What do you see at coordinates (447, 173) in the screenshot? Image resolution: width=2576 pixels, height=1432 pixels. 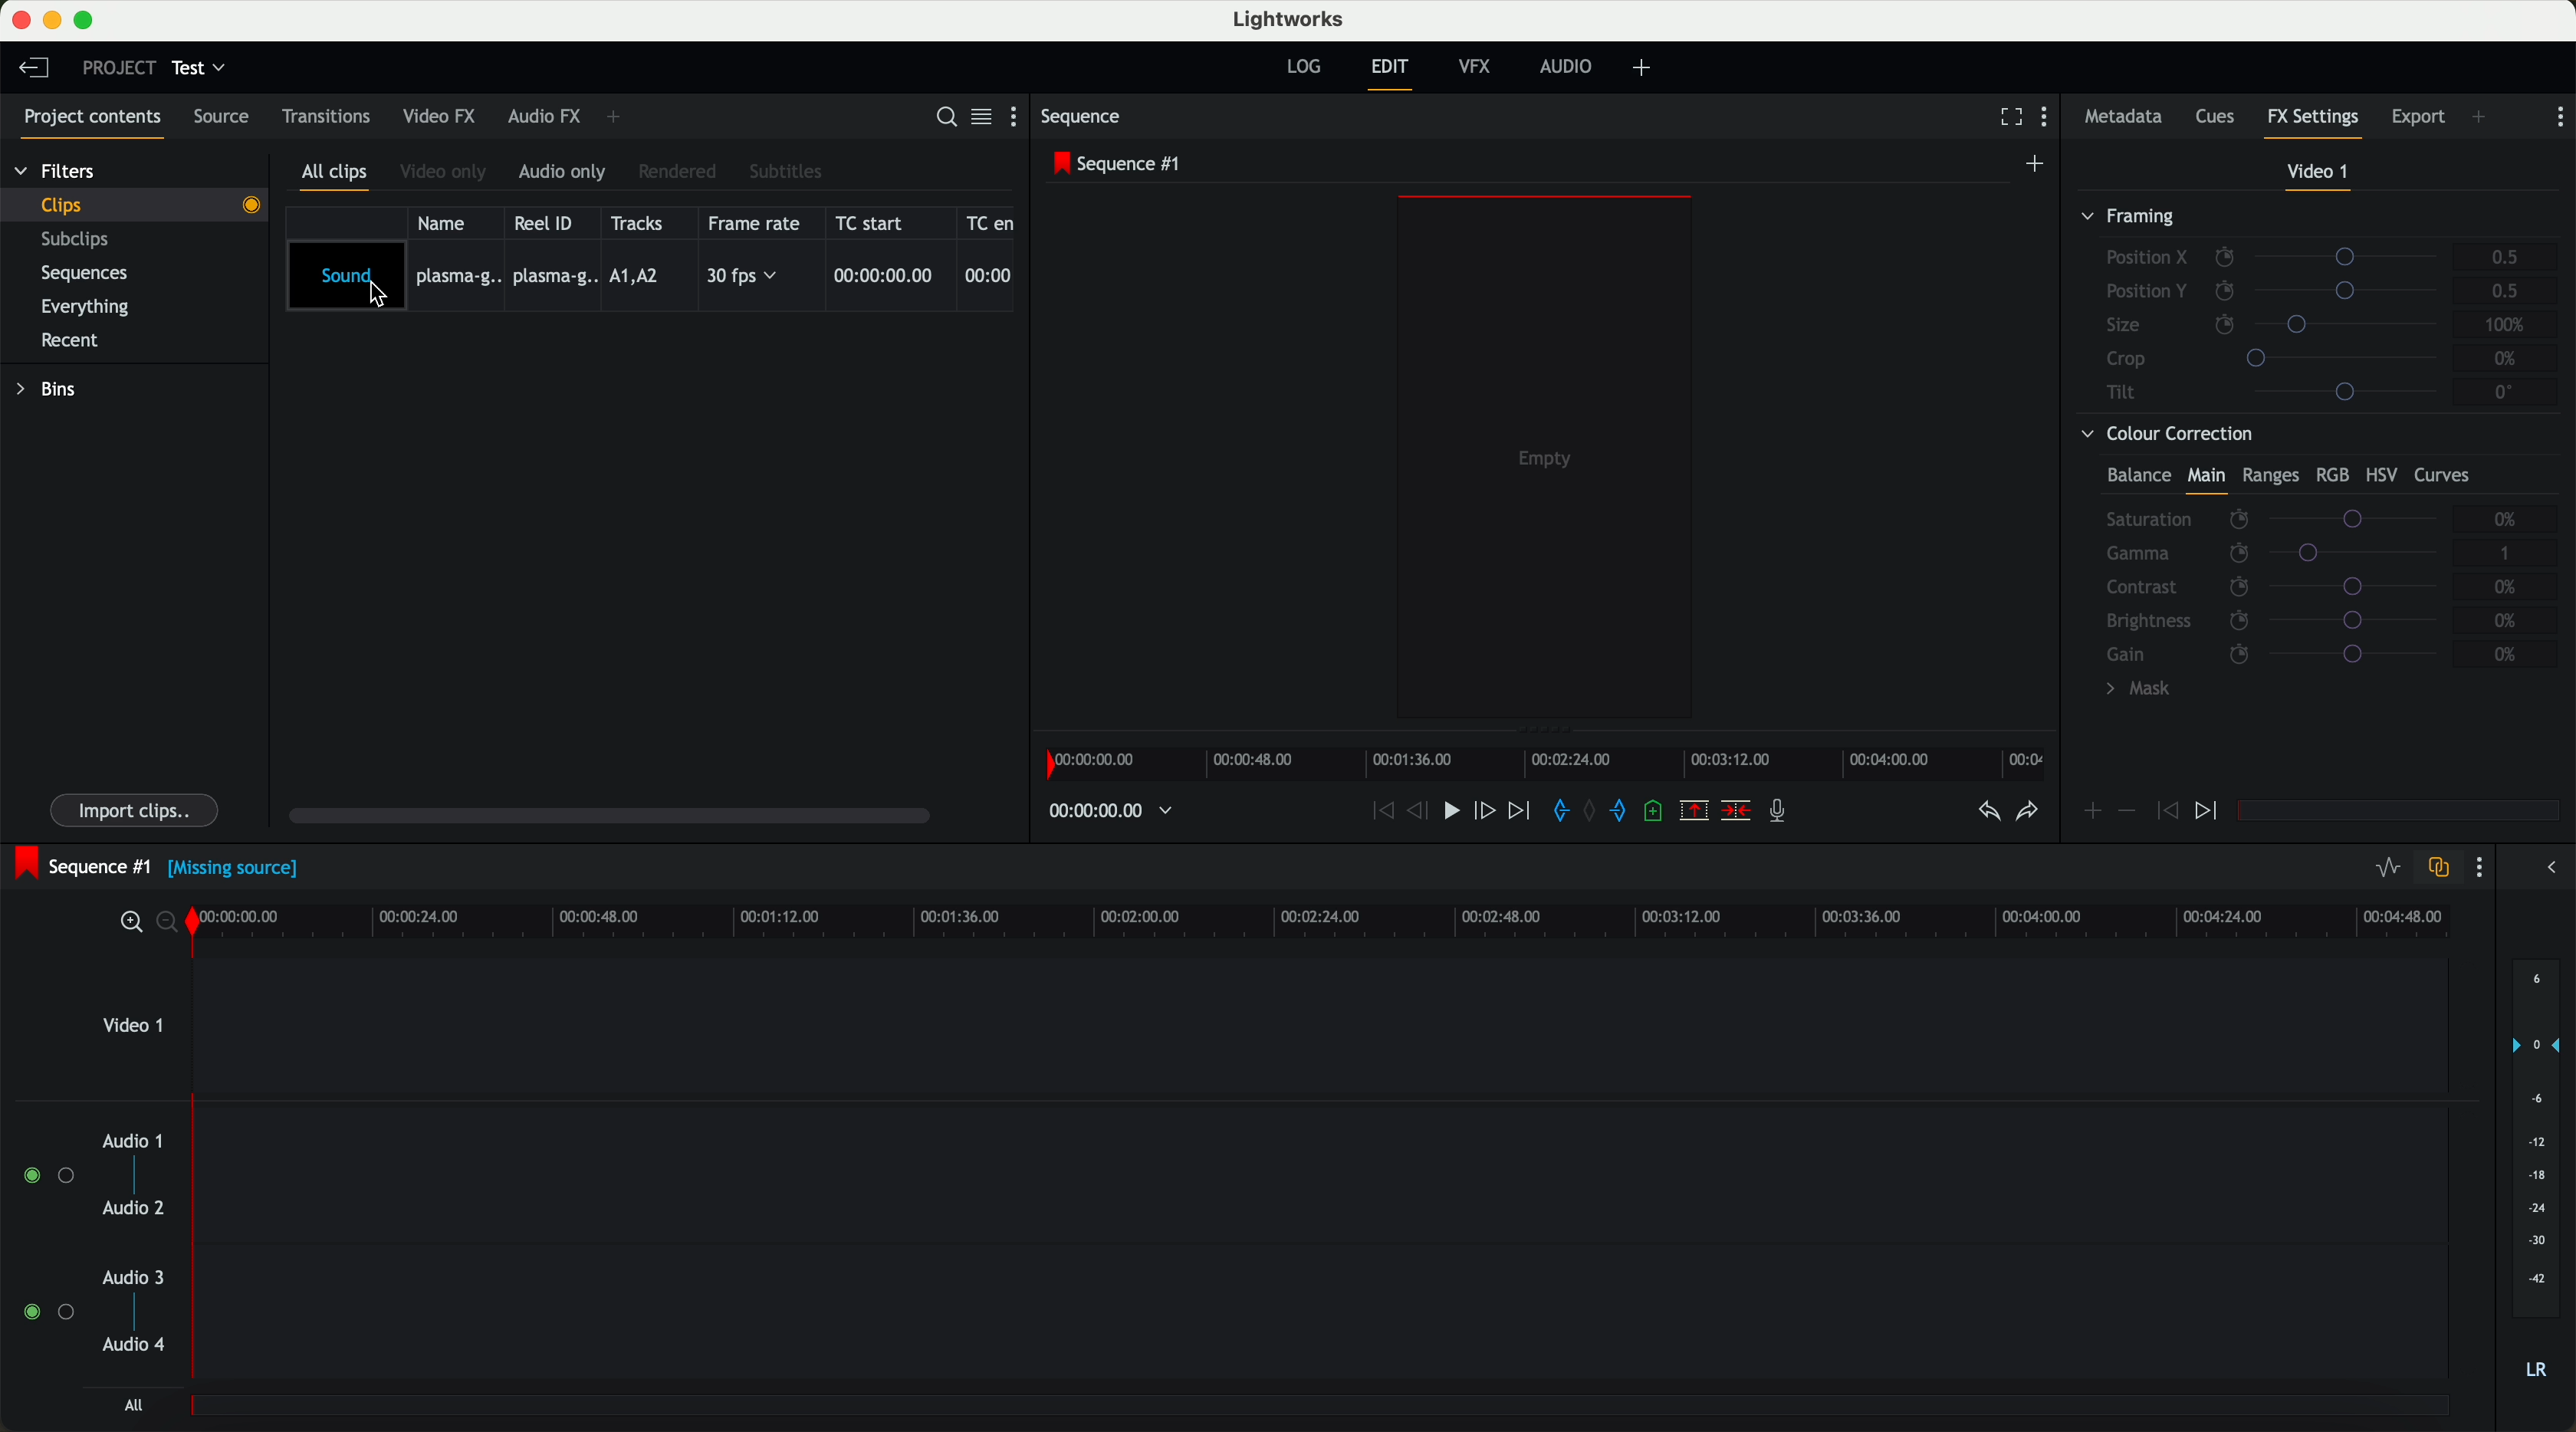 I see `video only` at bounding box center [447, 173].